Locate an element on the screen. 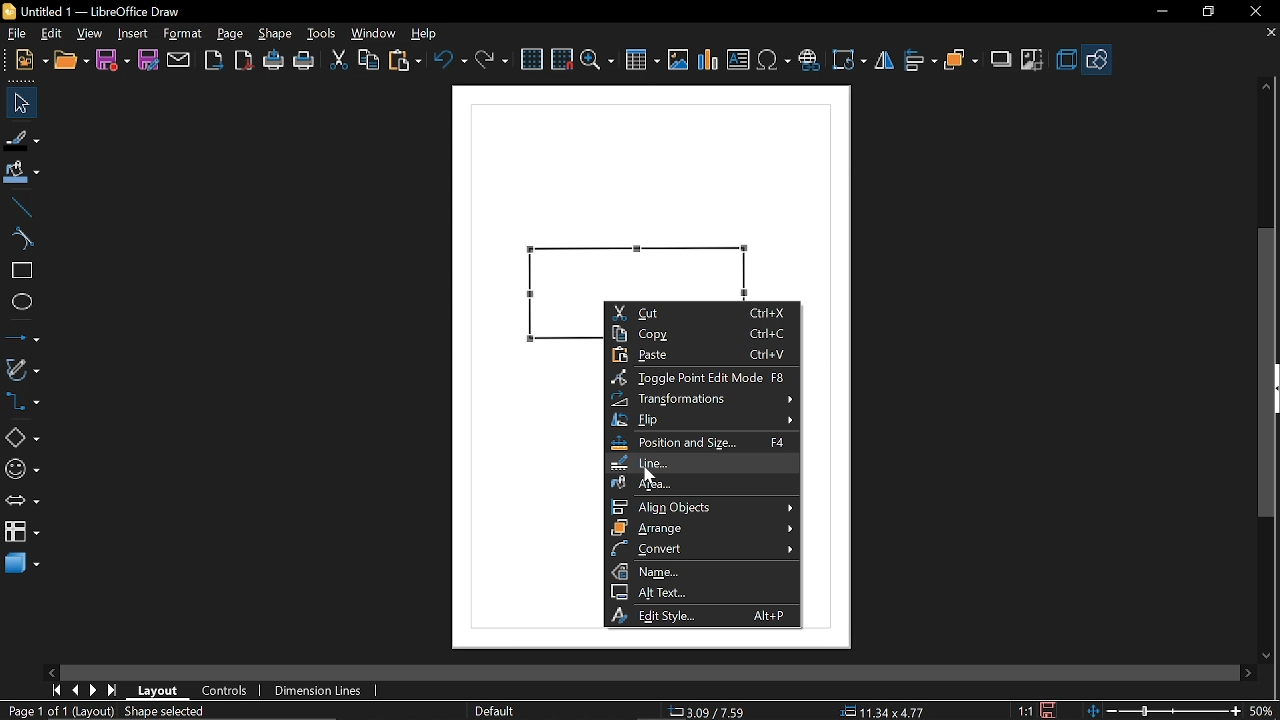 The height and width of the screenshot is (720, 1280). Minimize is located at coordinates (1160, 13).